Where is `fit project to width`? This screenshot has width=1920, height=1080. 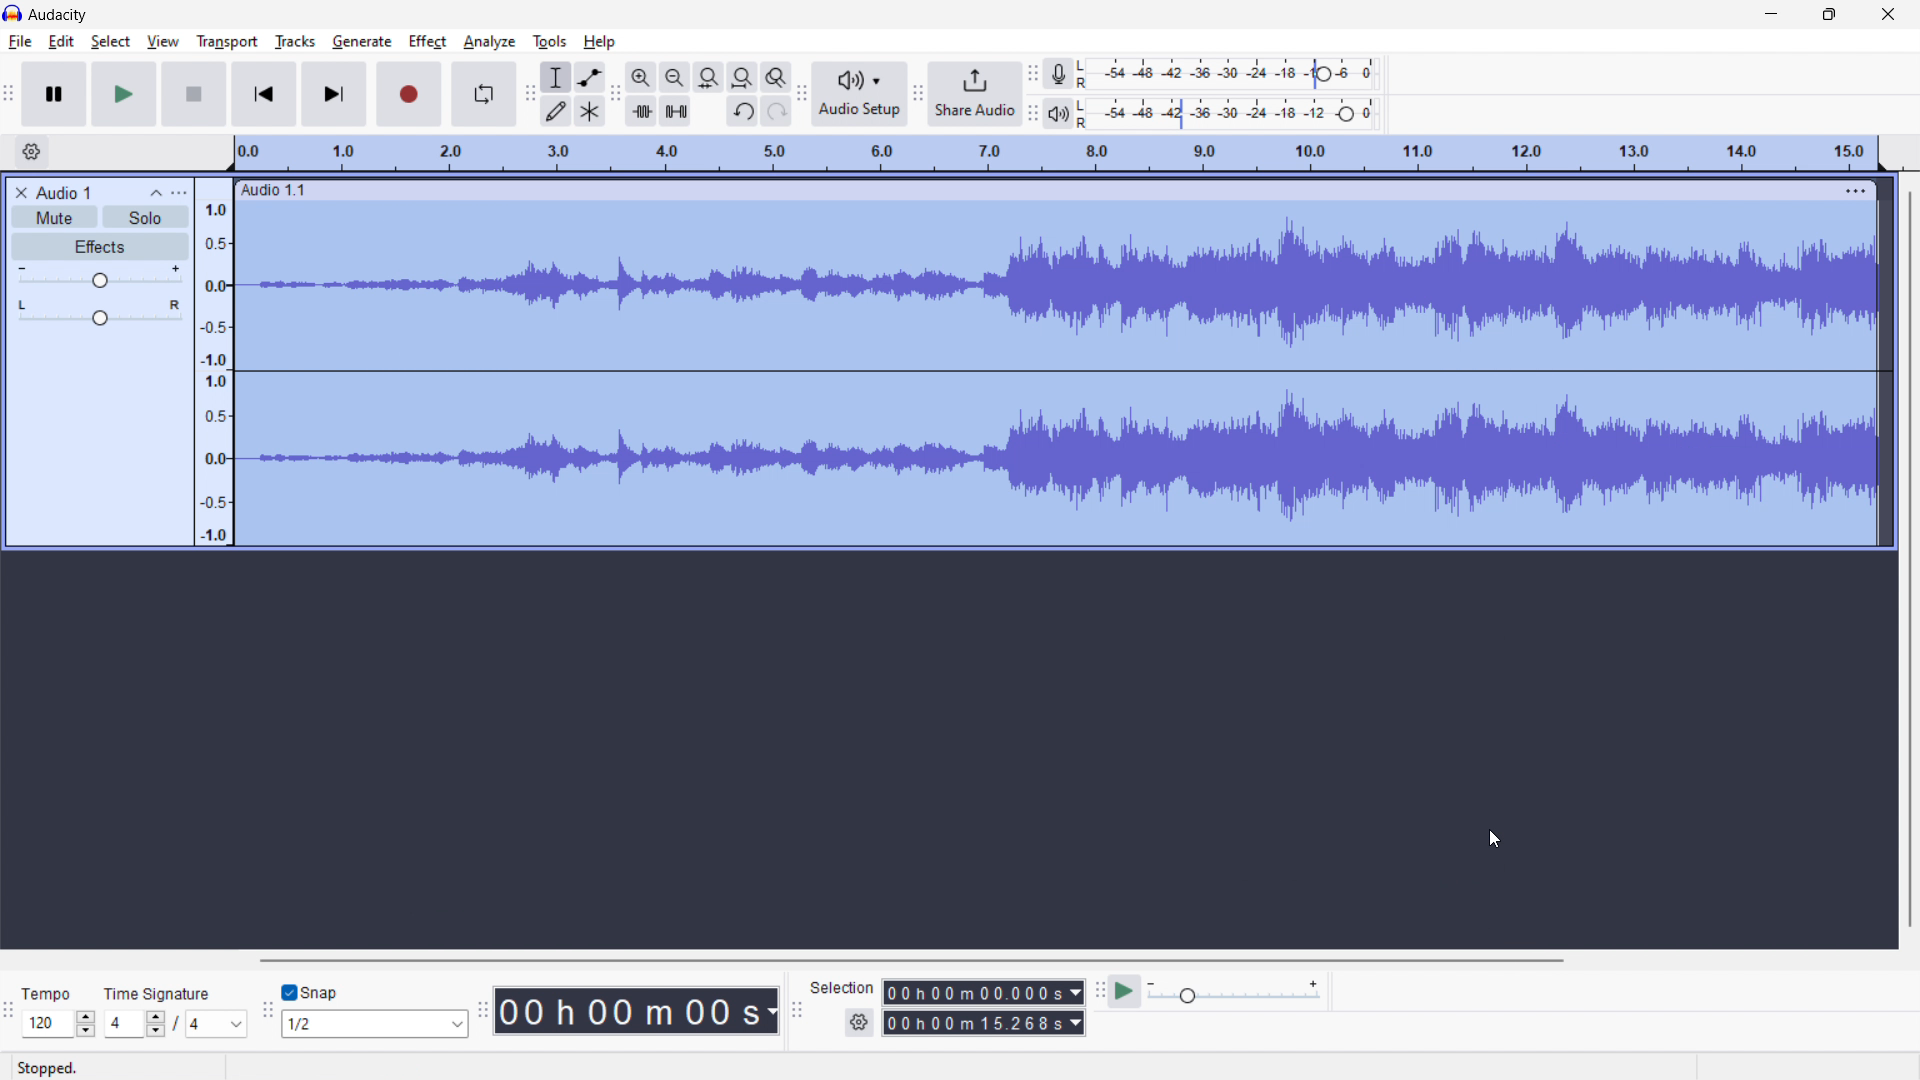 fit project to width is located at coordinates (742, 76).